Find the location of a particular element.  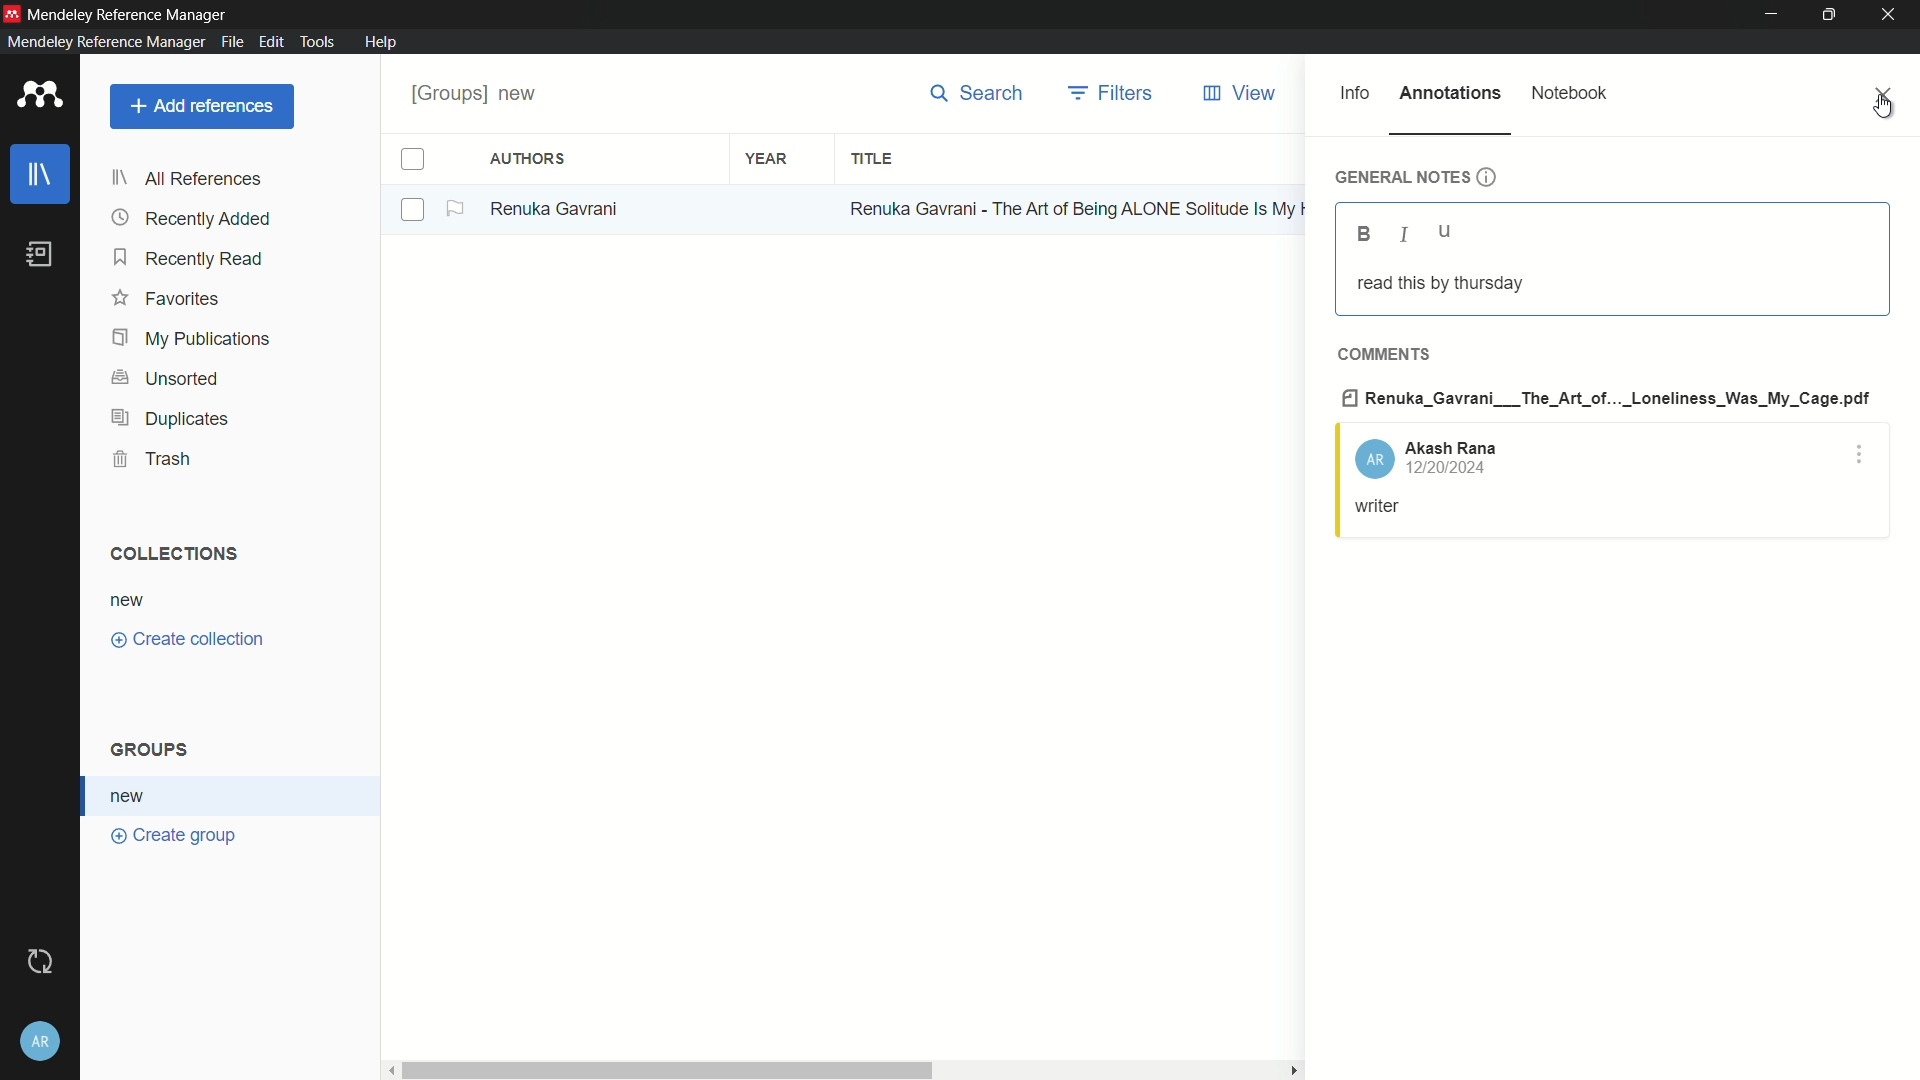

sync is located at coordinates (41, 960).